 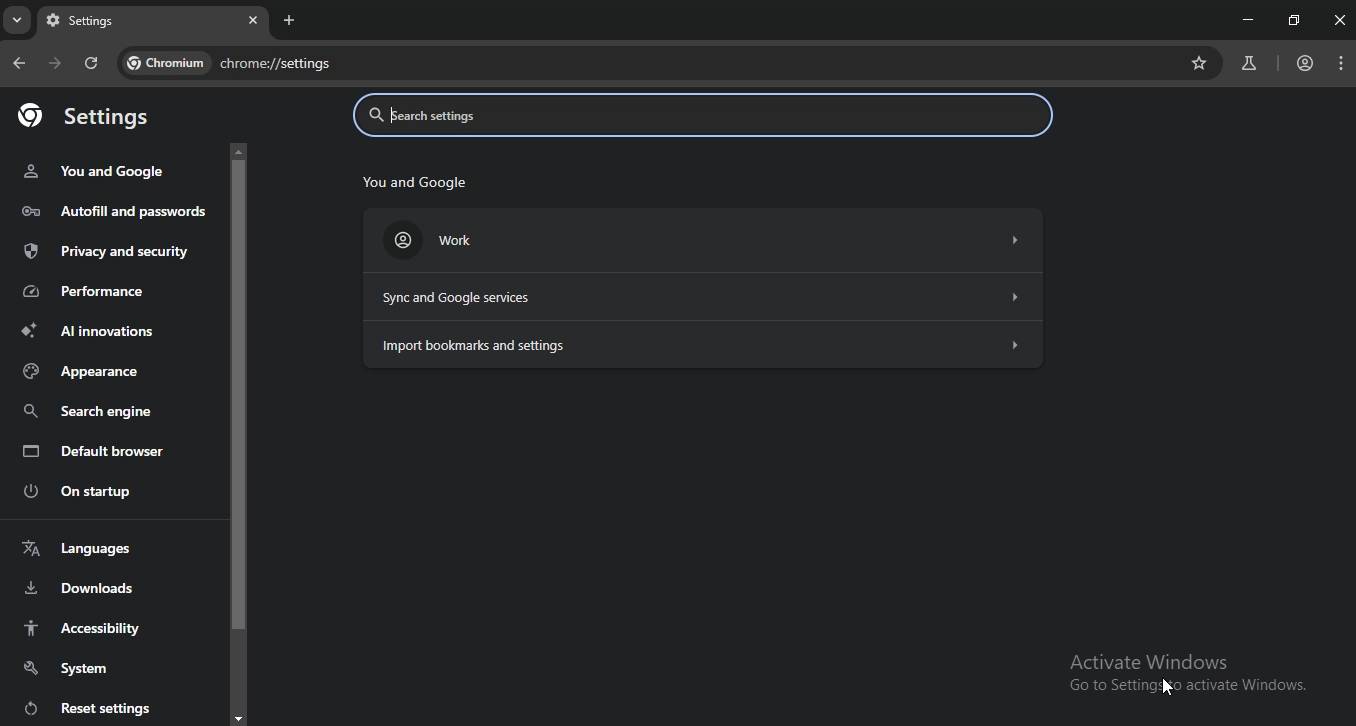 I want to click on you and google, so click(x=411, y=184).